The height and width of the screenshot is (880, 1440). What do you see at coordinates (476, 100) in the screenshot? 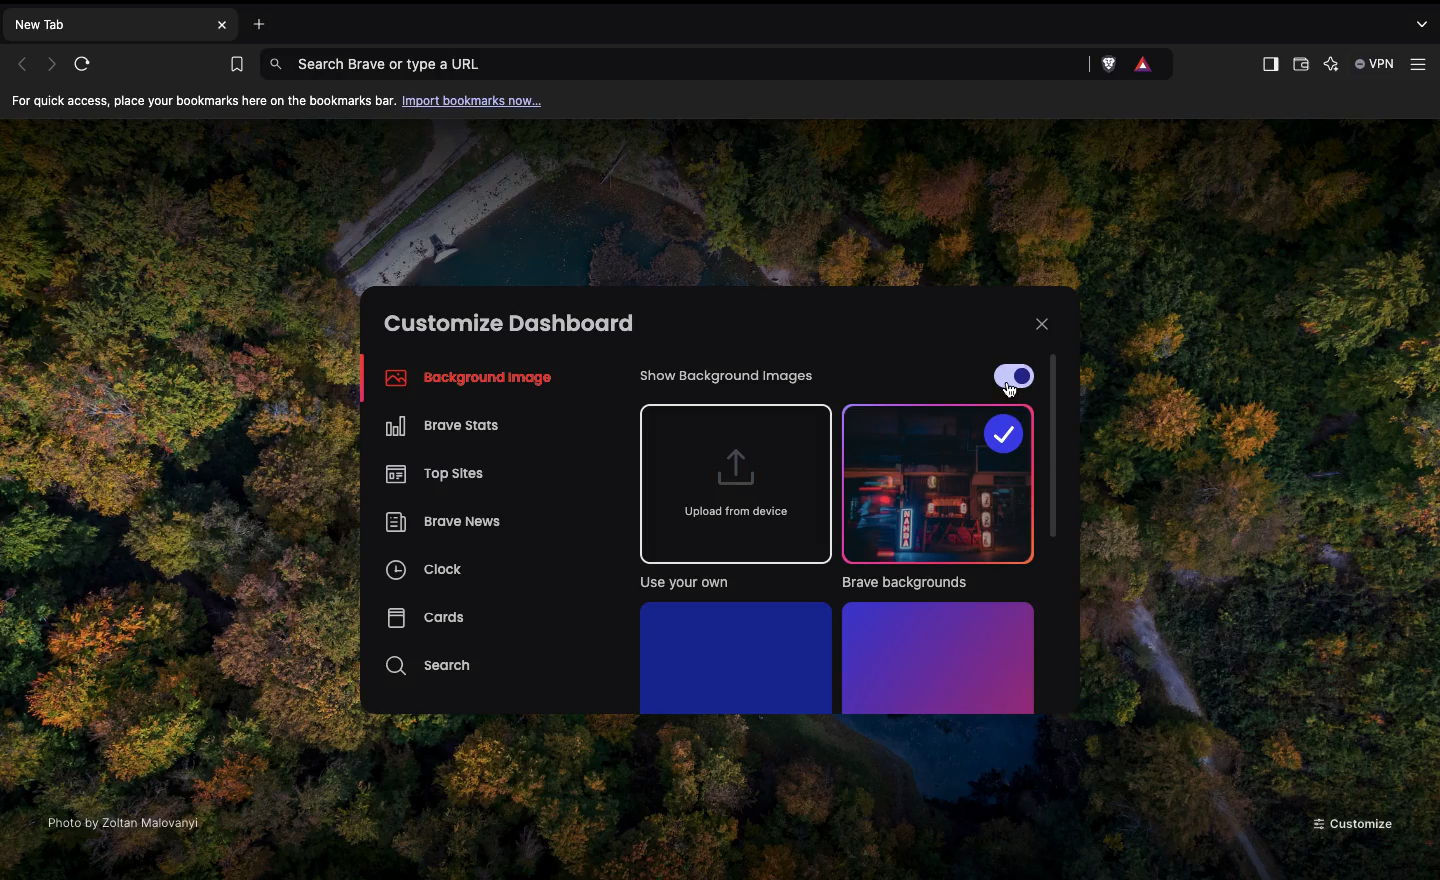
I see `Import bookmarks now...` at bounding box center [476, 100].